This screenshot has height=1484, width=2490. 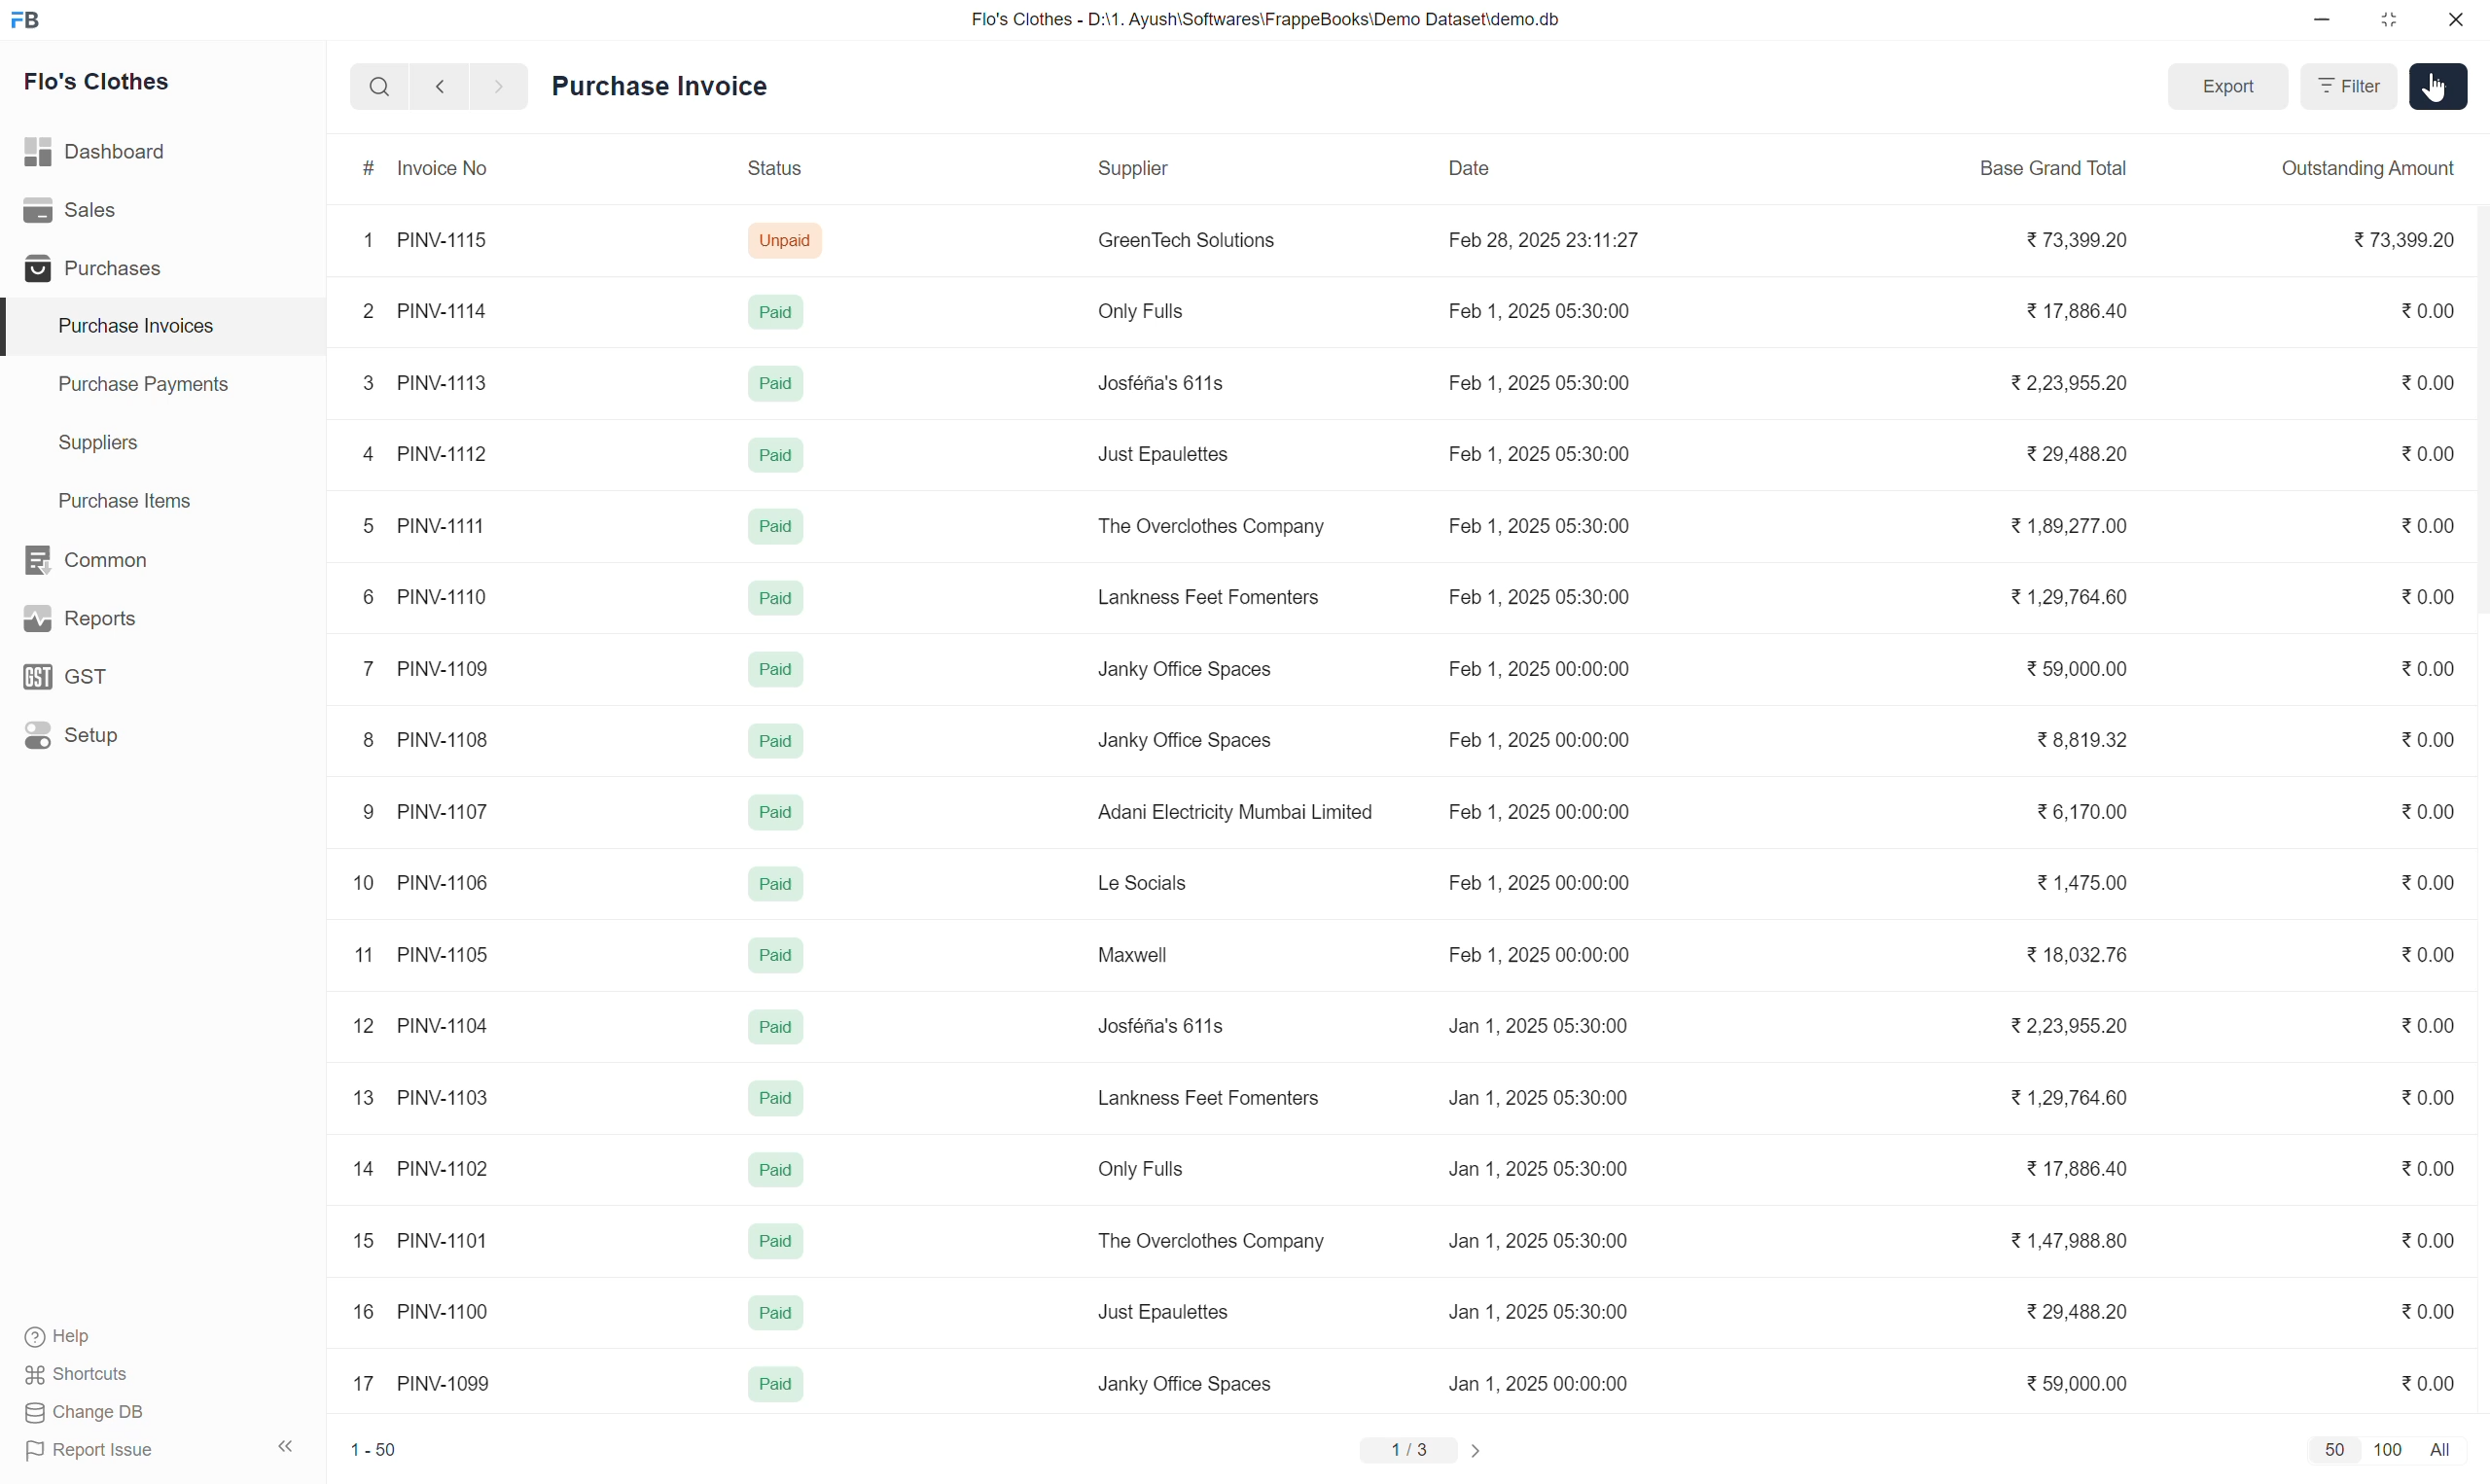 I want to click on PINV-1100, so click(x=445, y=1308).